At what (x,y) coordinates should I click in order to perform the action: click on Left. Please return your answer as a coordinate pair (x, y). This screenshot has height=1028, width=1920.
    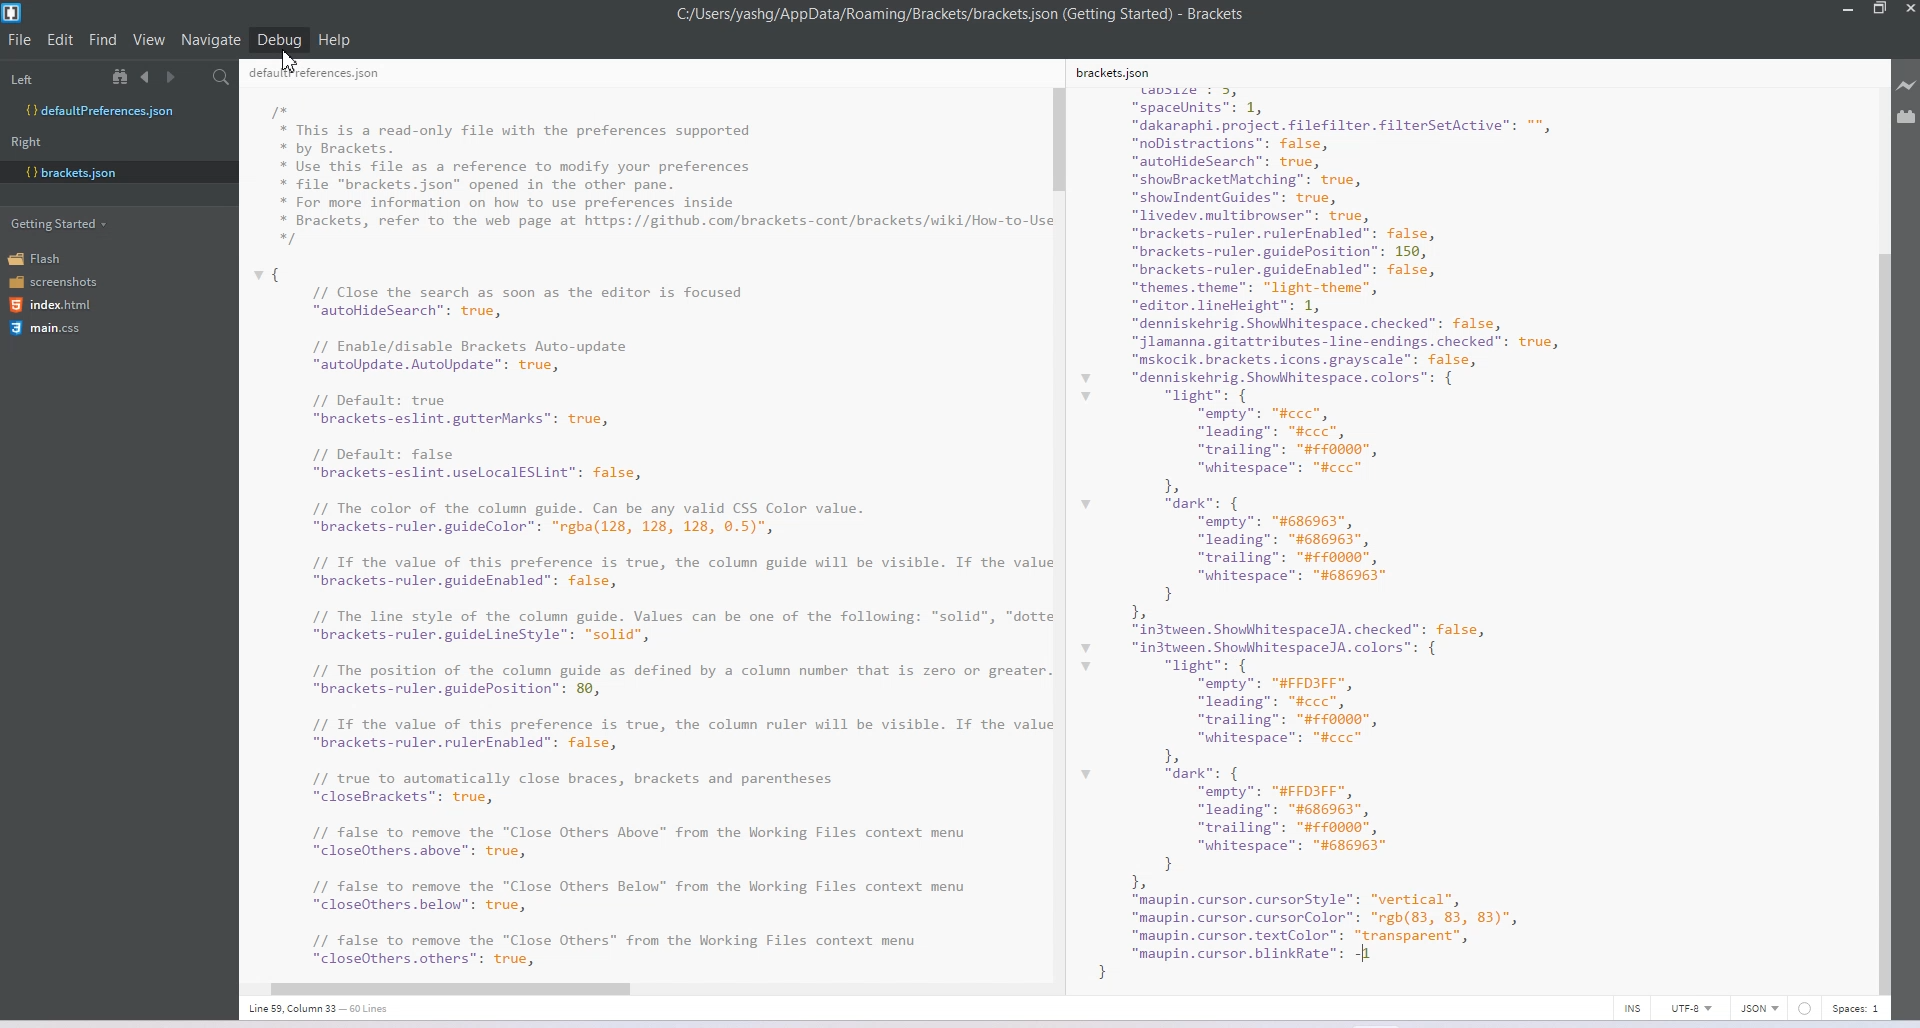
    Looking at the image, I should click on (21, 80).